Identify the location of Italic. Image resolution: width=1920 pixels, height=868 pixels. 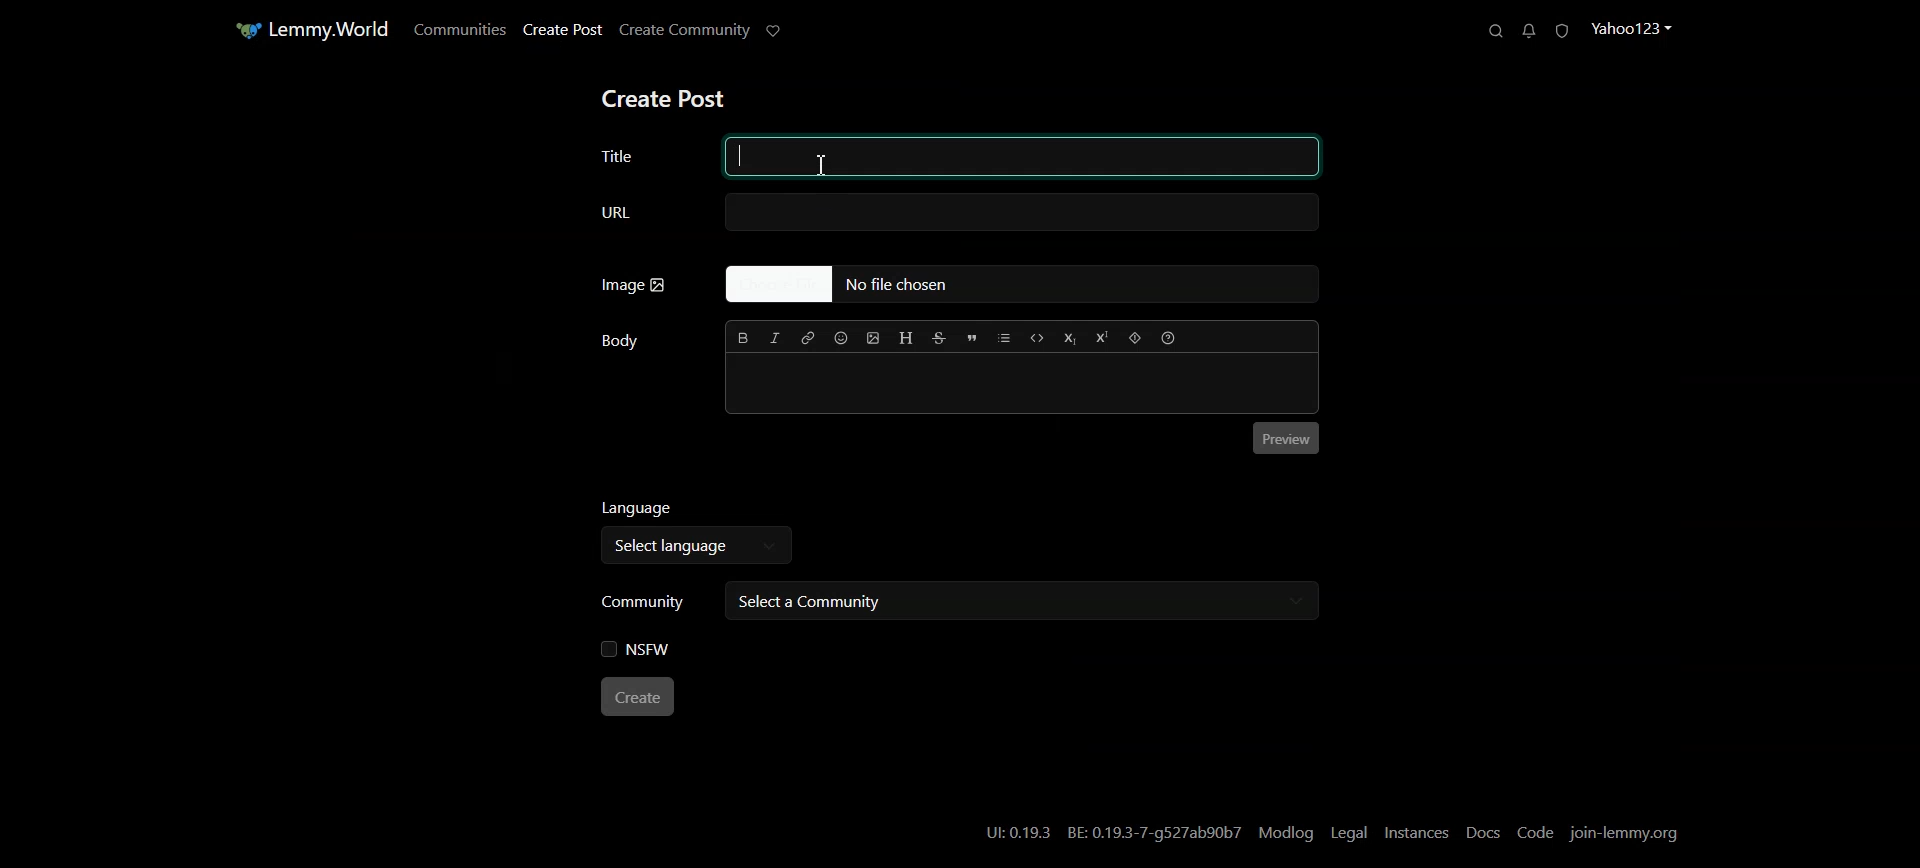
(776, 338).